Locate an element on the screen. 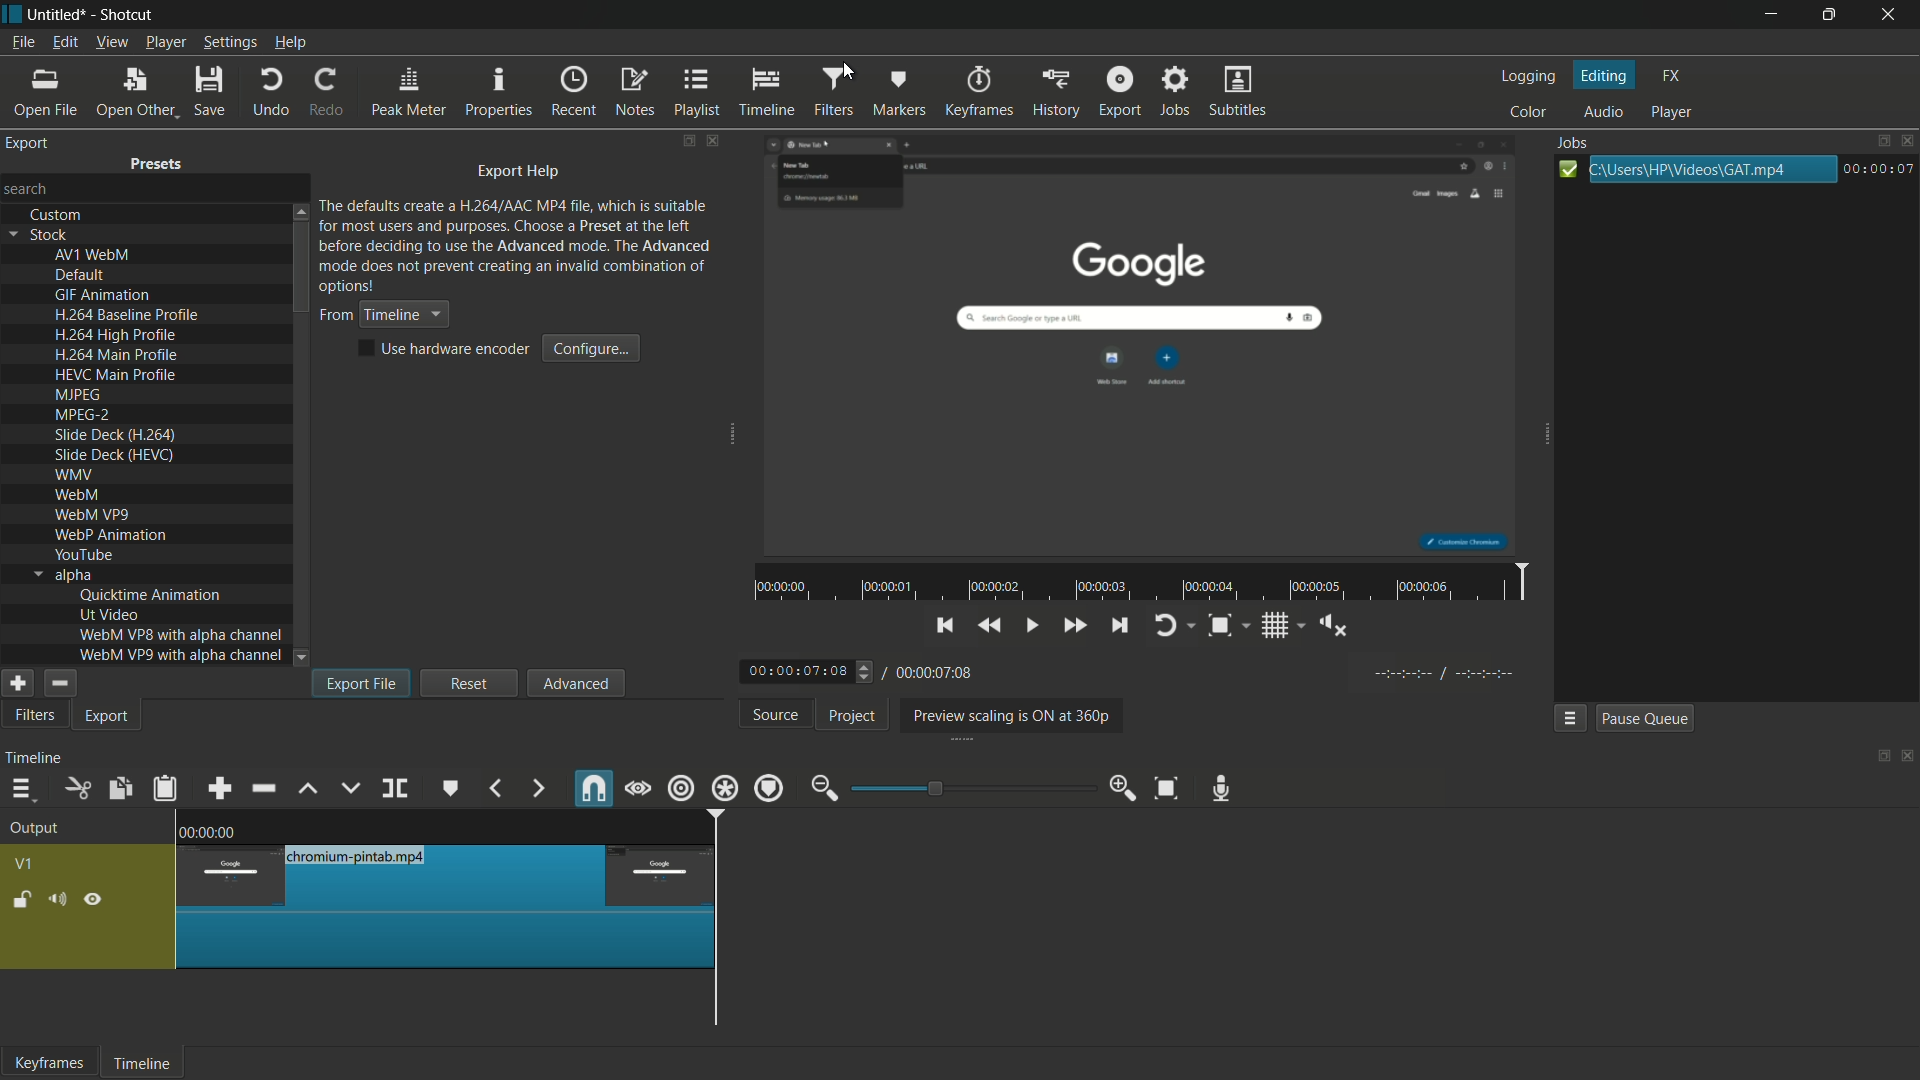 This screenshot has width=1920, height=1080. WebM is located at coordinates (75, 494).